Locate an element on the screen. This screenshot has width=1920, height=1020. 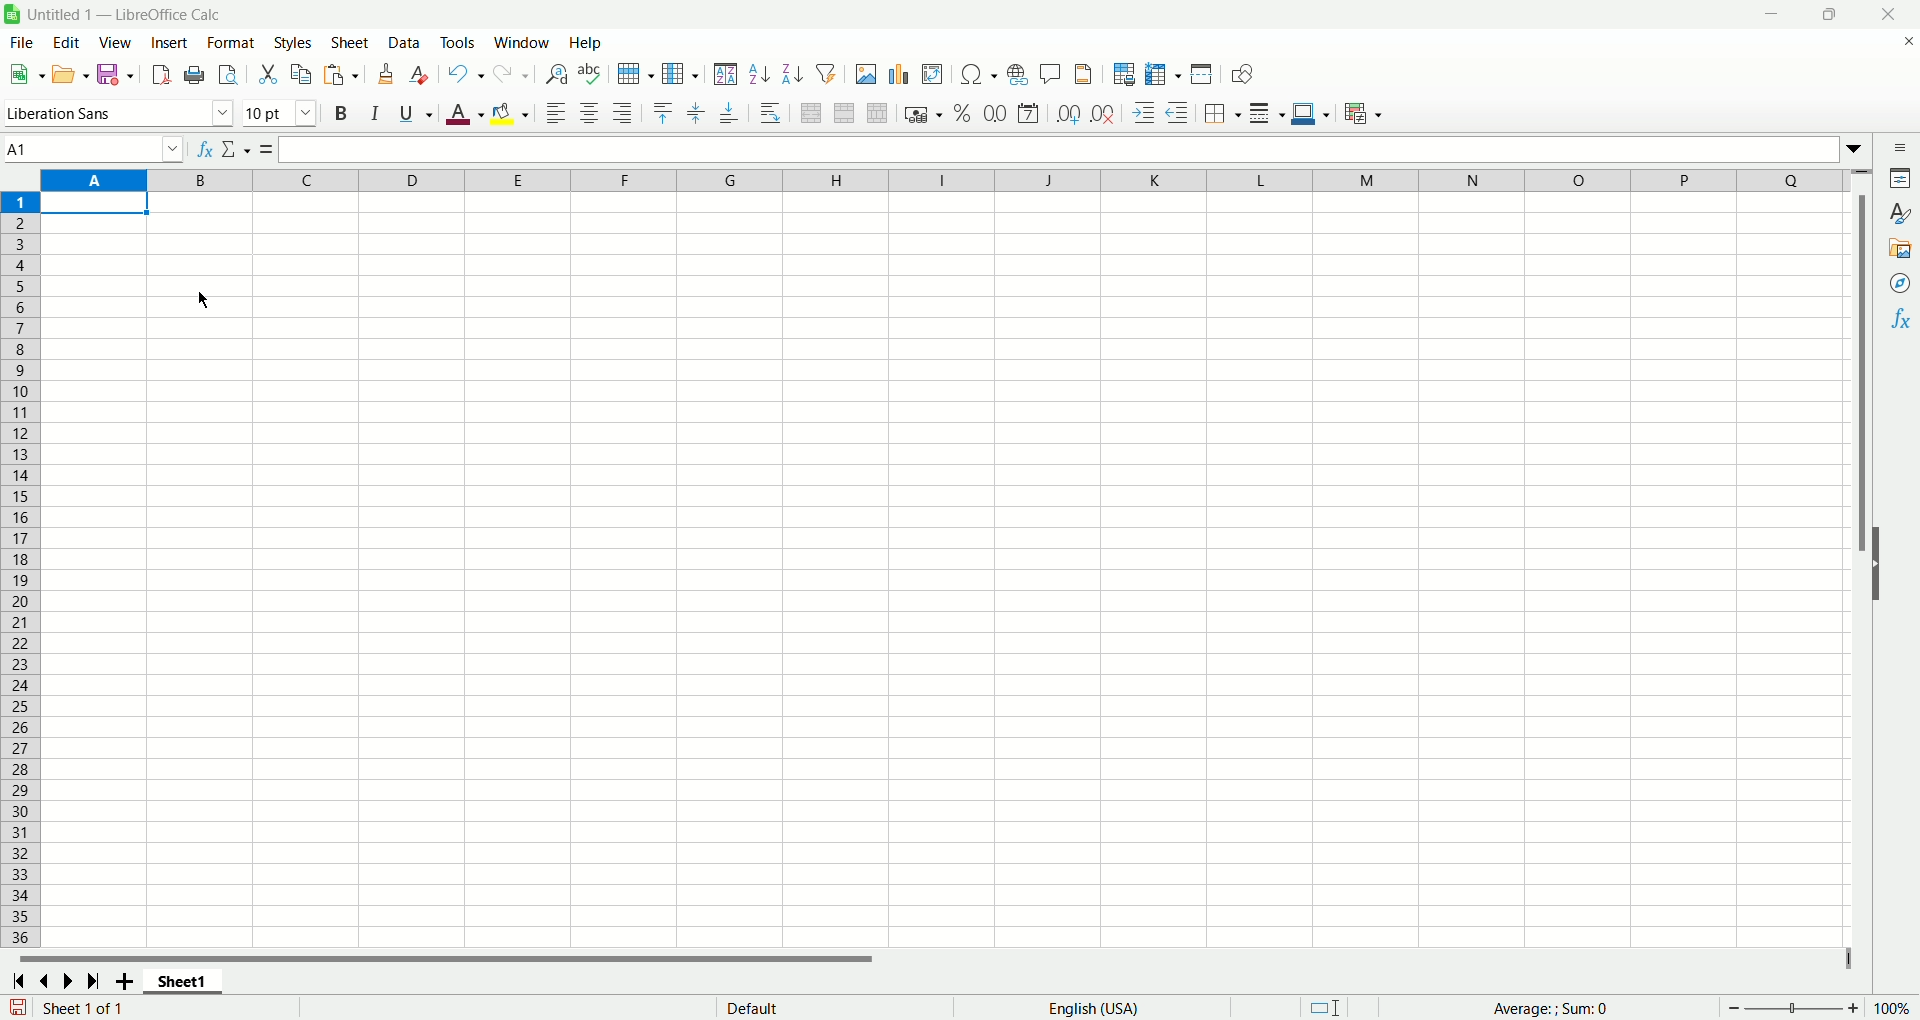
redo is located at coordinates (511, 74).